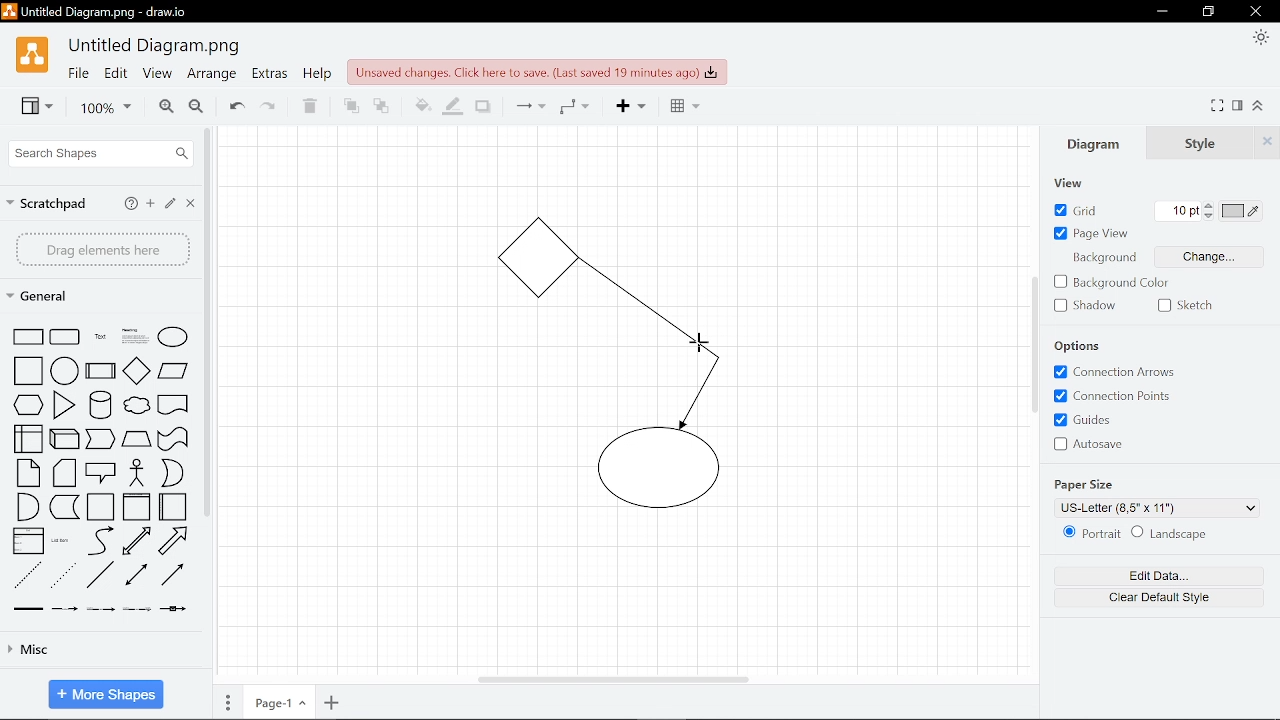 Image resolution: width=1280 pixels, height=720 pixels. I want to click on Expand/collapse, so click(1261, 106).